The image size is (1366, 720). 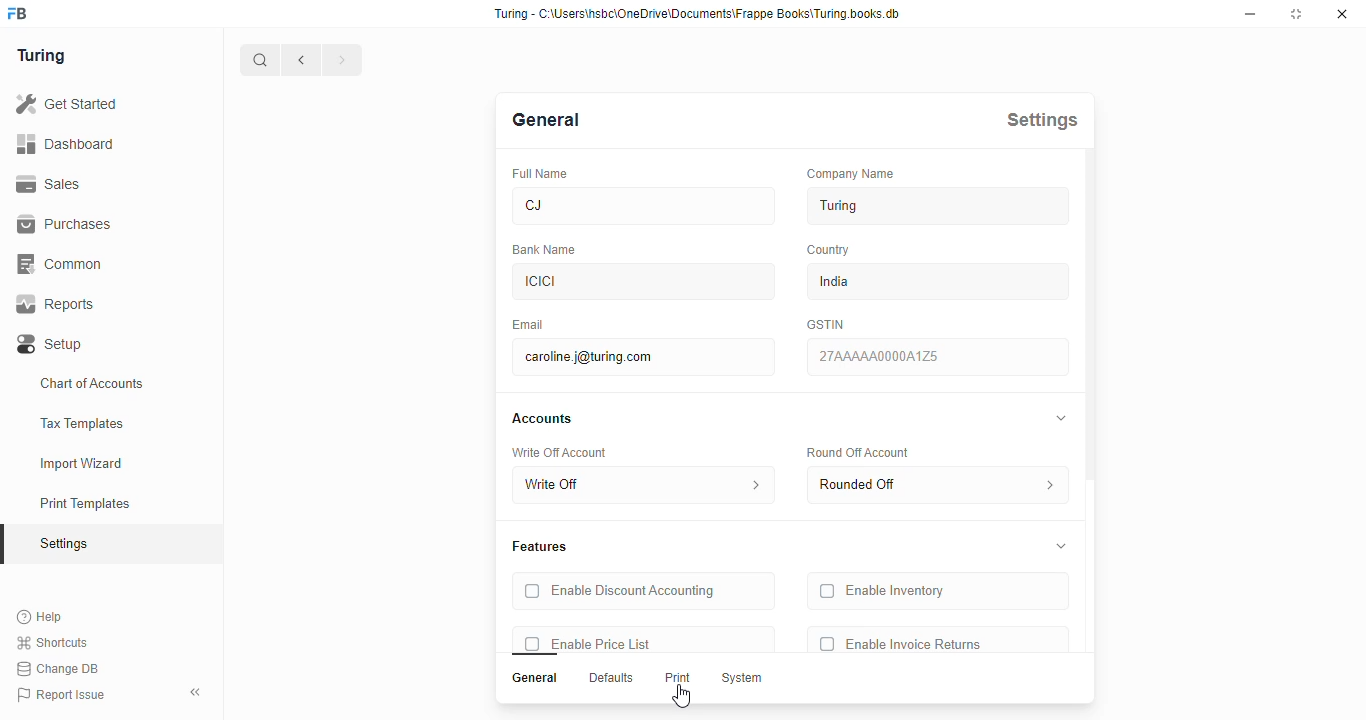 What do you see at coordinates (85, 503) in the screenshot?
I see `print templates` at bounding box center [85, 503].